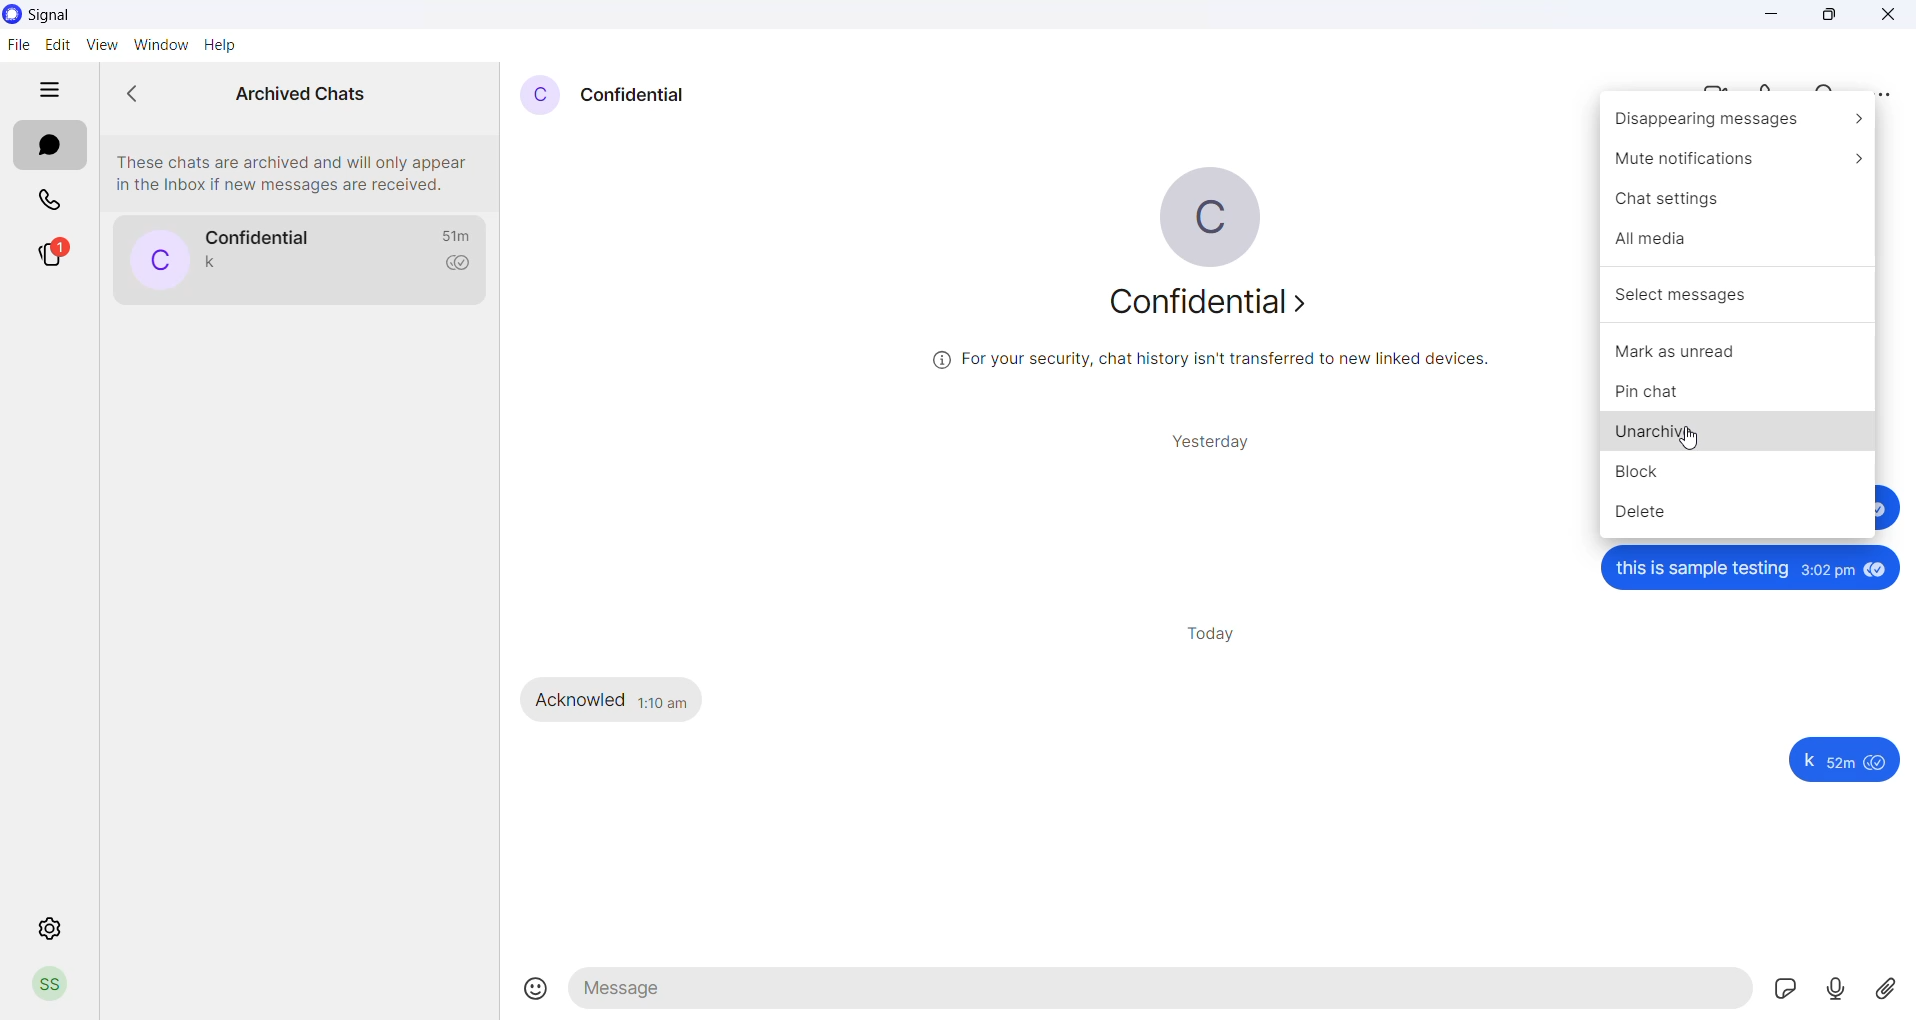 Image resolution: width=1916 pixels, height=1020 pixels. What do you see at coordinates (667, 702) in the screenshot?
I see `1:10 am` at bounding box center [667, 702].